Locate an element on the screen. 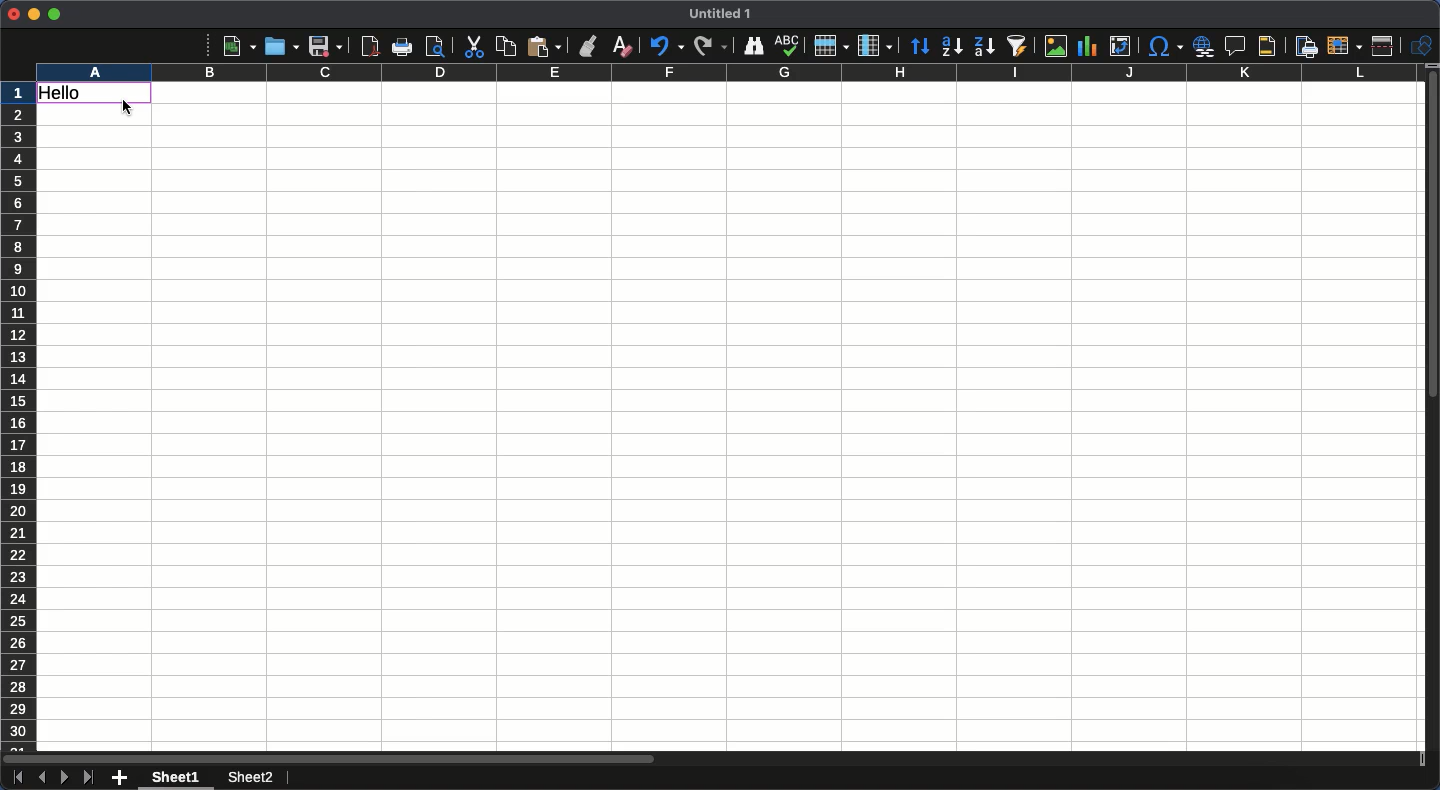  Open is located at coordinates (279, 45).